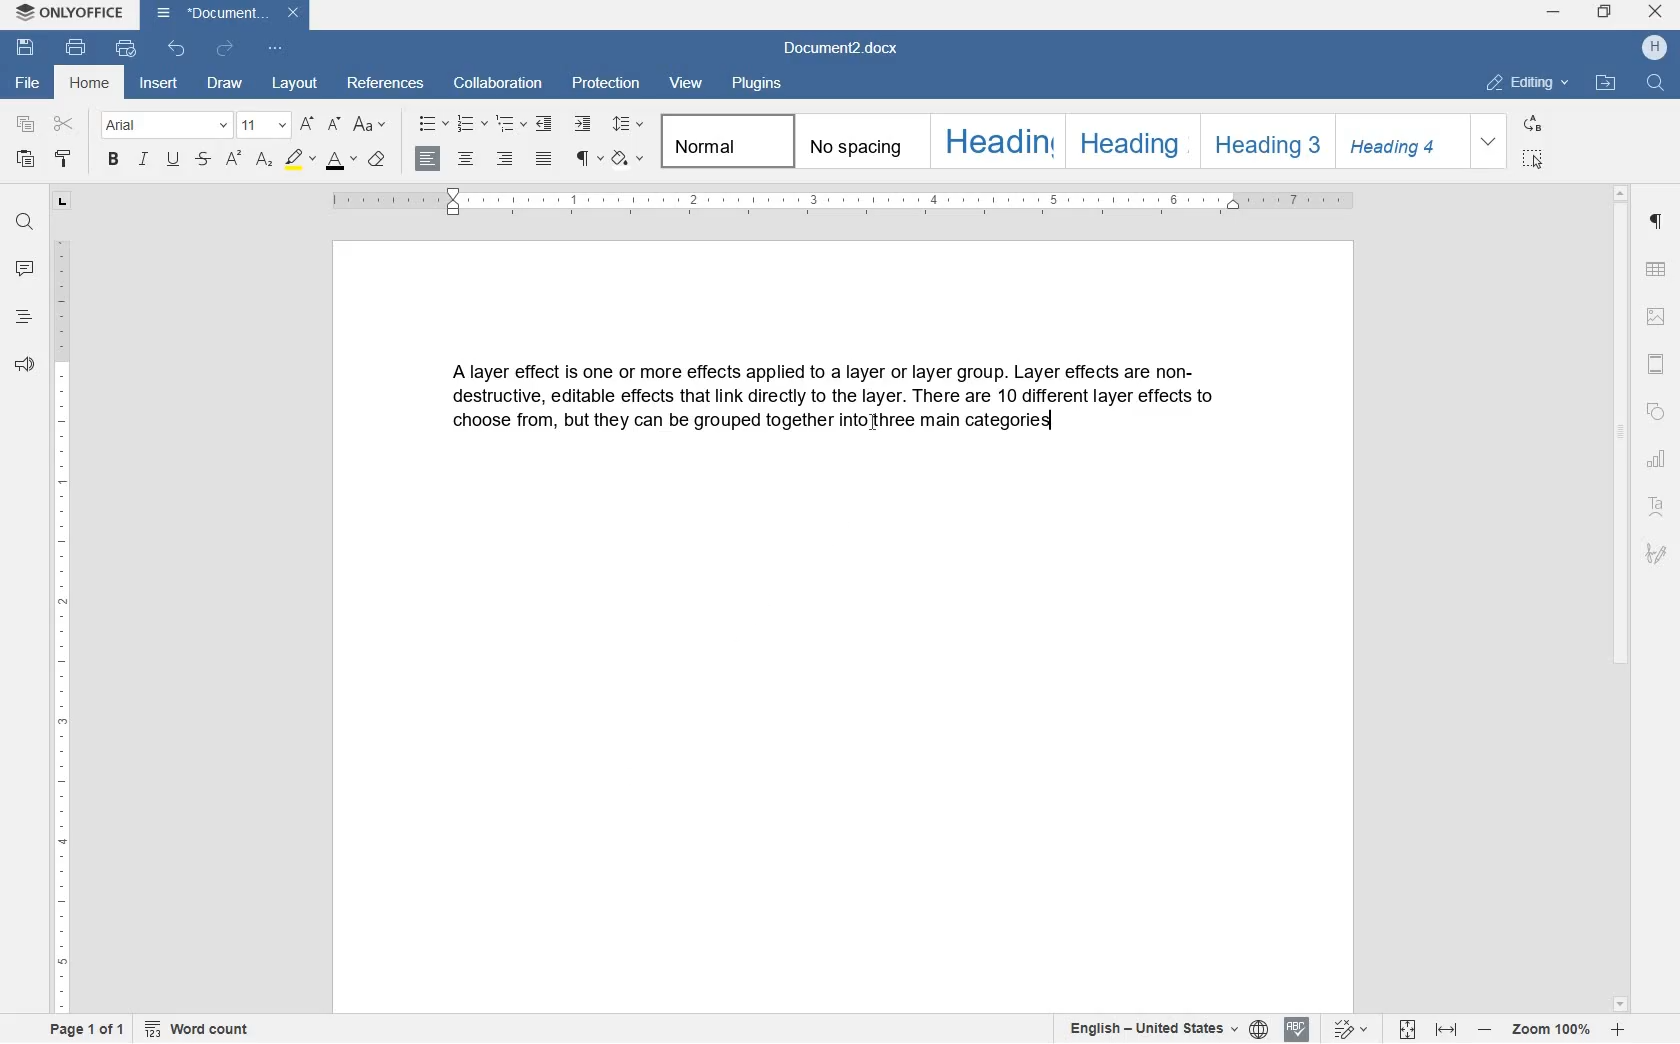 This screenshot has height=1044, width=1680. What do you see at coordinates (628, 158) in the screenshot?
I see `shading` at bounding box center [628, 158].